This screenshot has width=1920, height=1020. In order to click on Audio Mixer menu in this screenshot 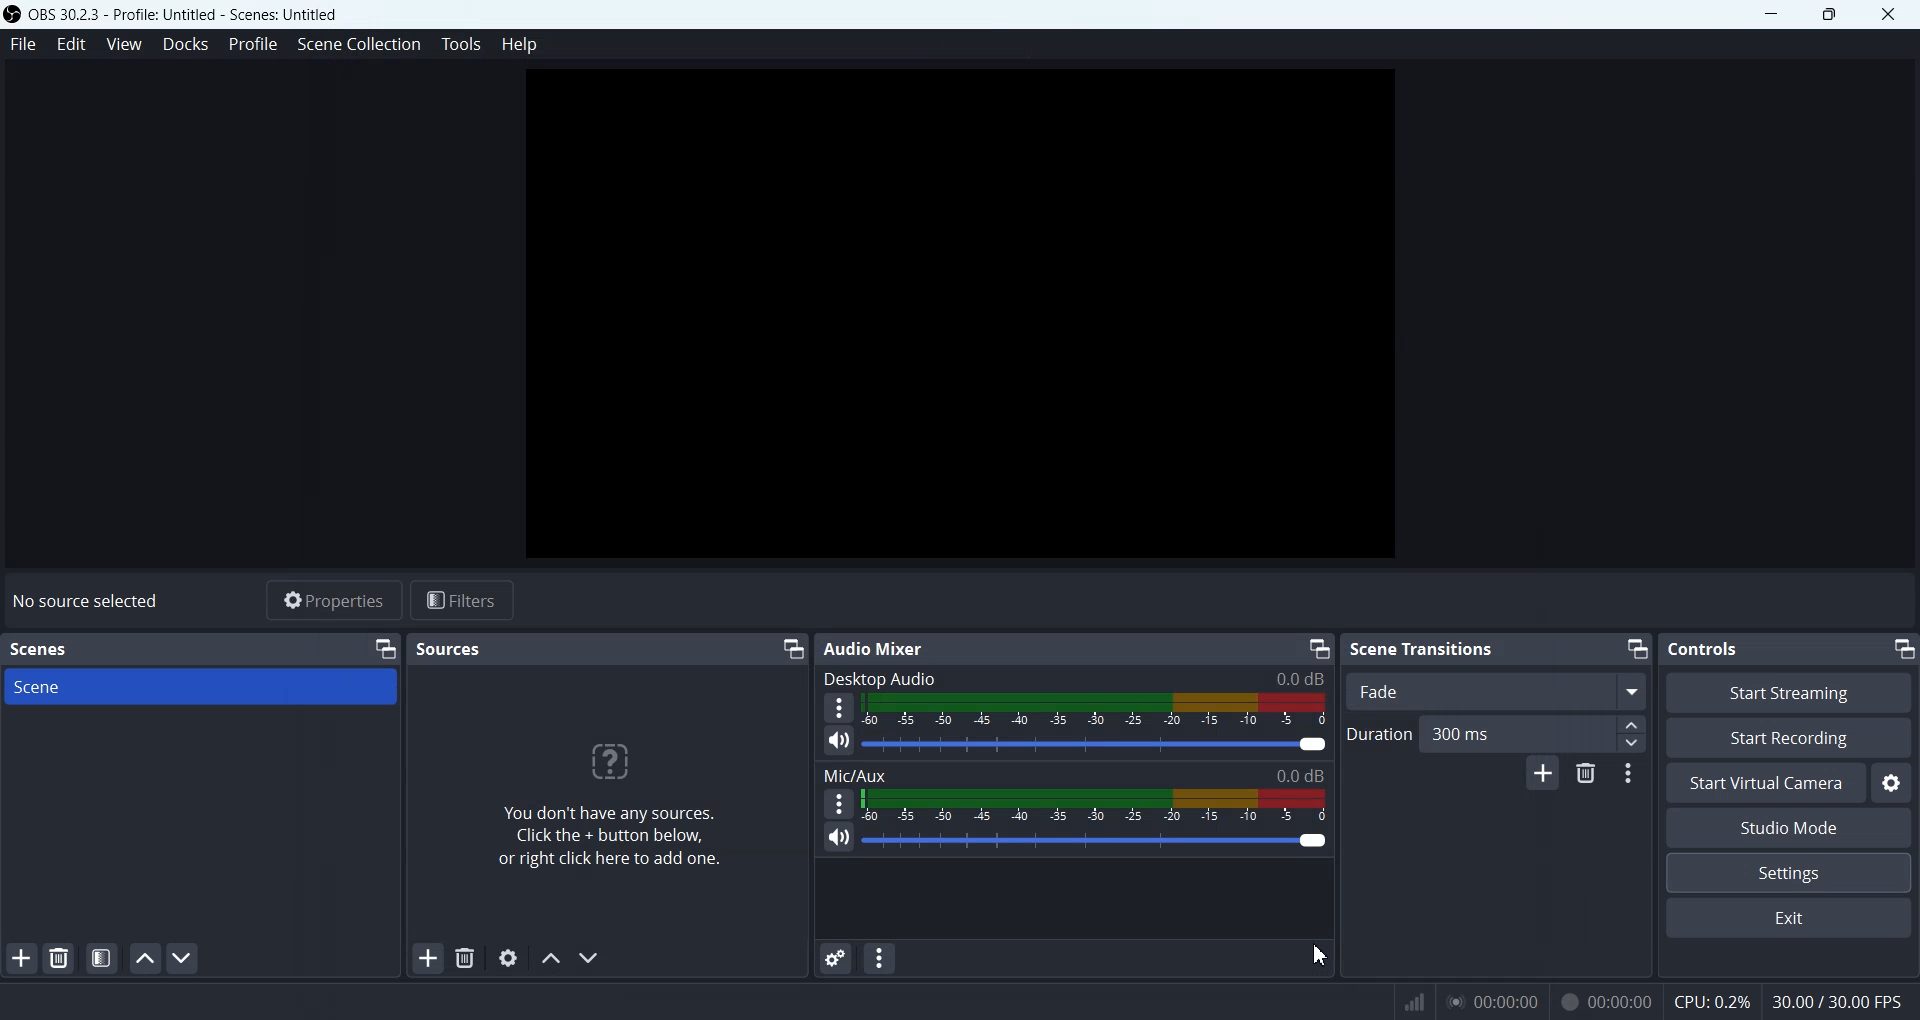, I will do `click(879, 959)`.